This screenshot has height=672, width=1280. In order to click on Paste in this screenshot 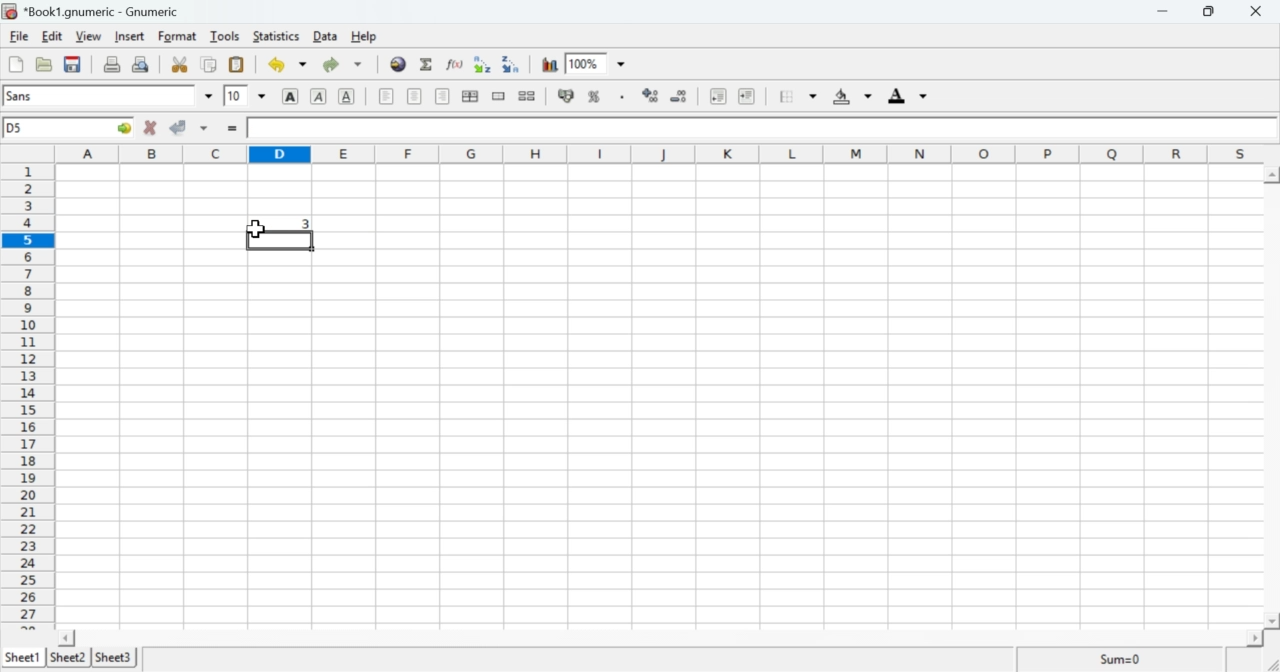, I will do `click(236, 65)`.